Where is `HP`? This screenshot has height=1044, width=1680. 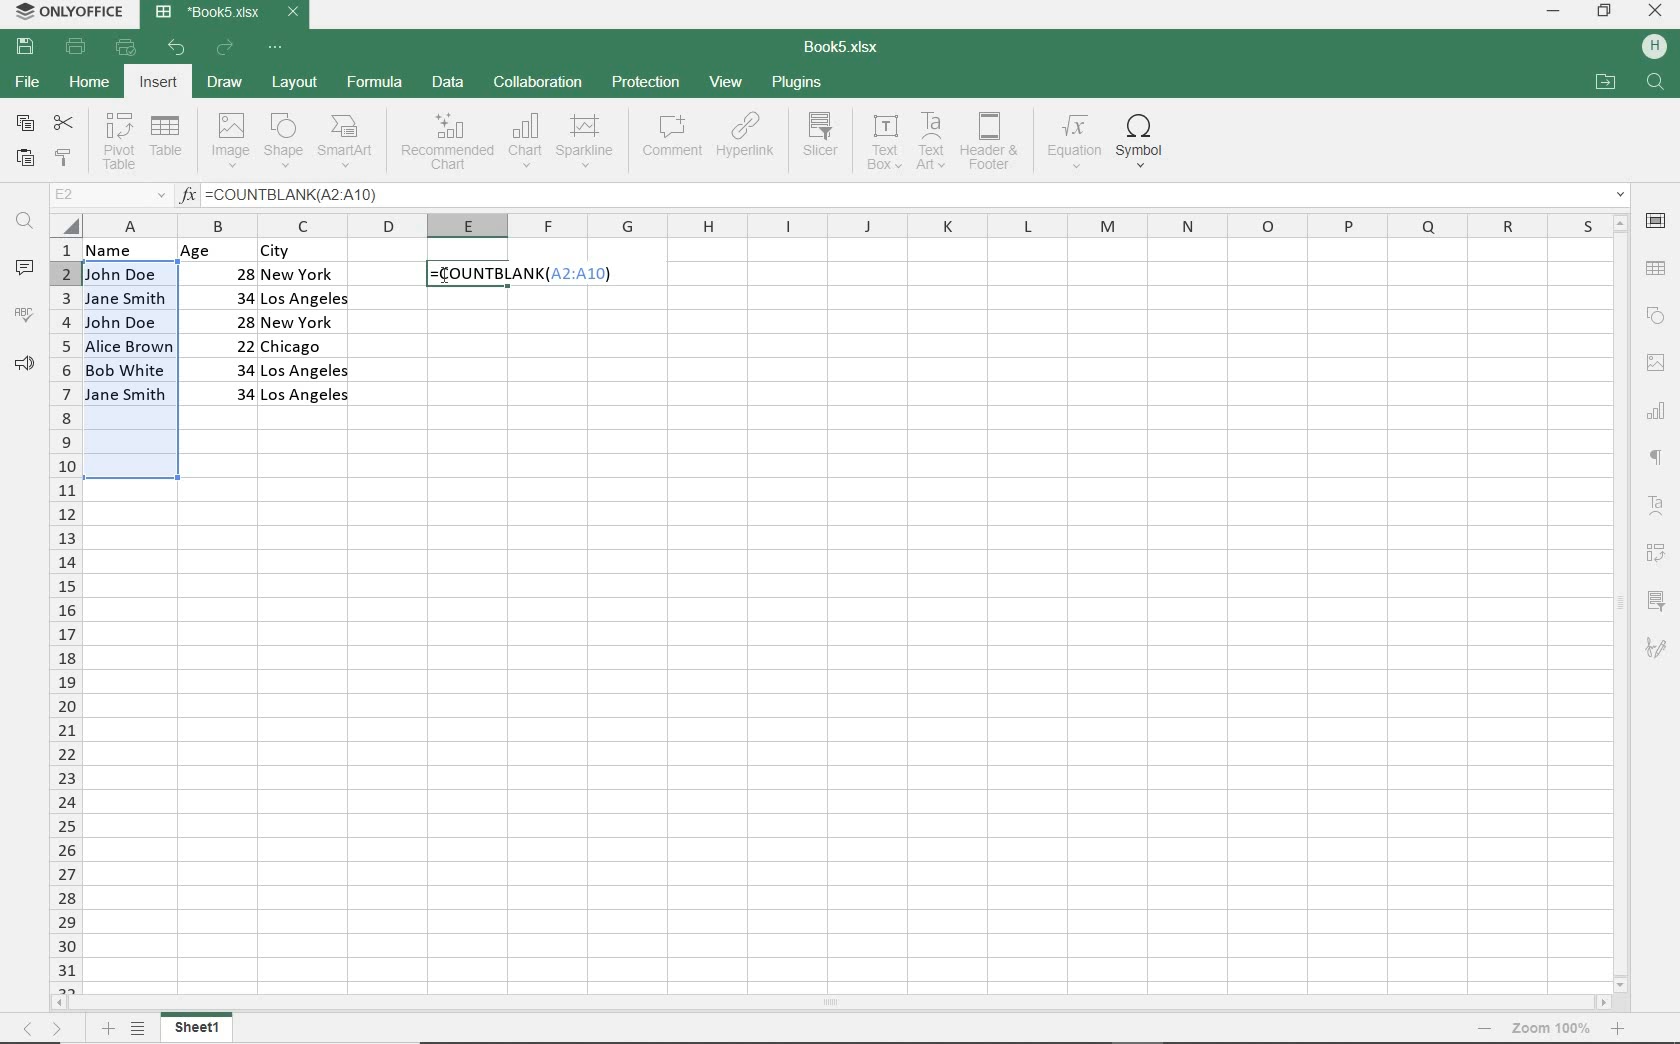 HP is located at coordinates (1658, 43).